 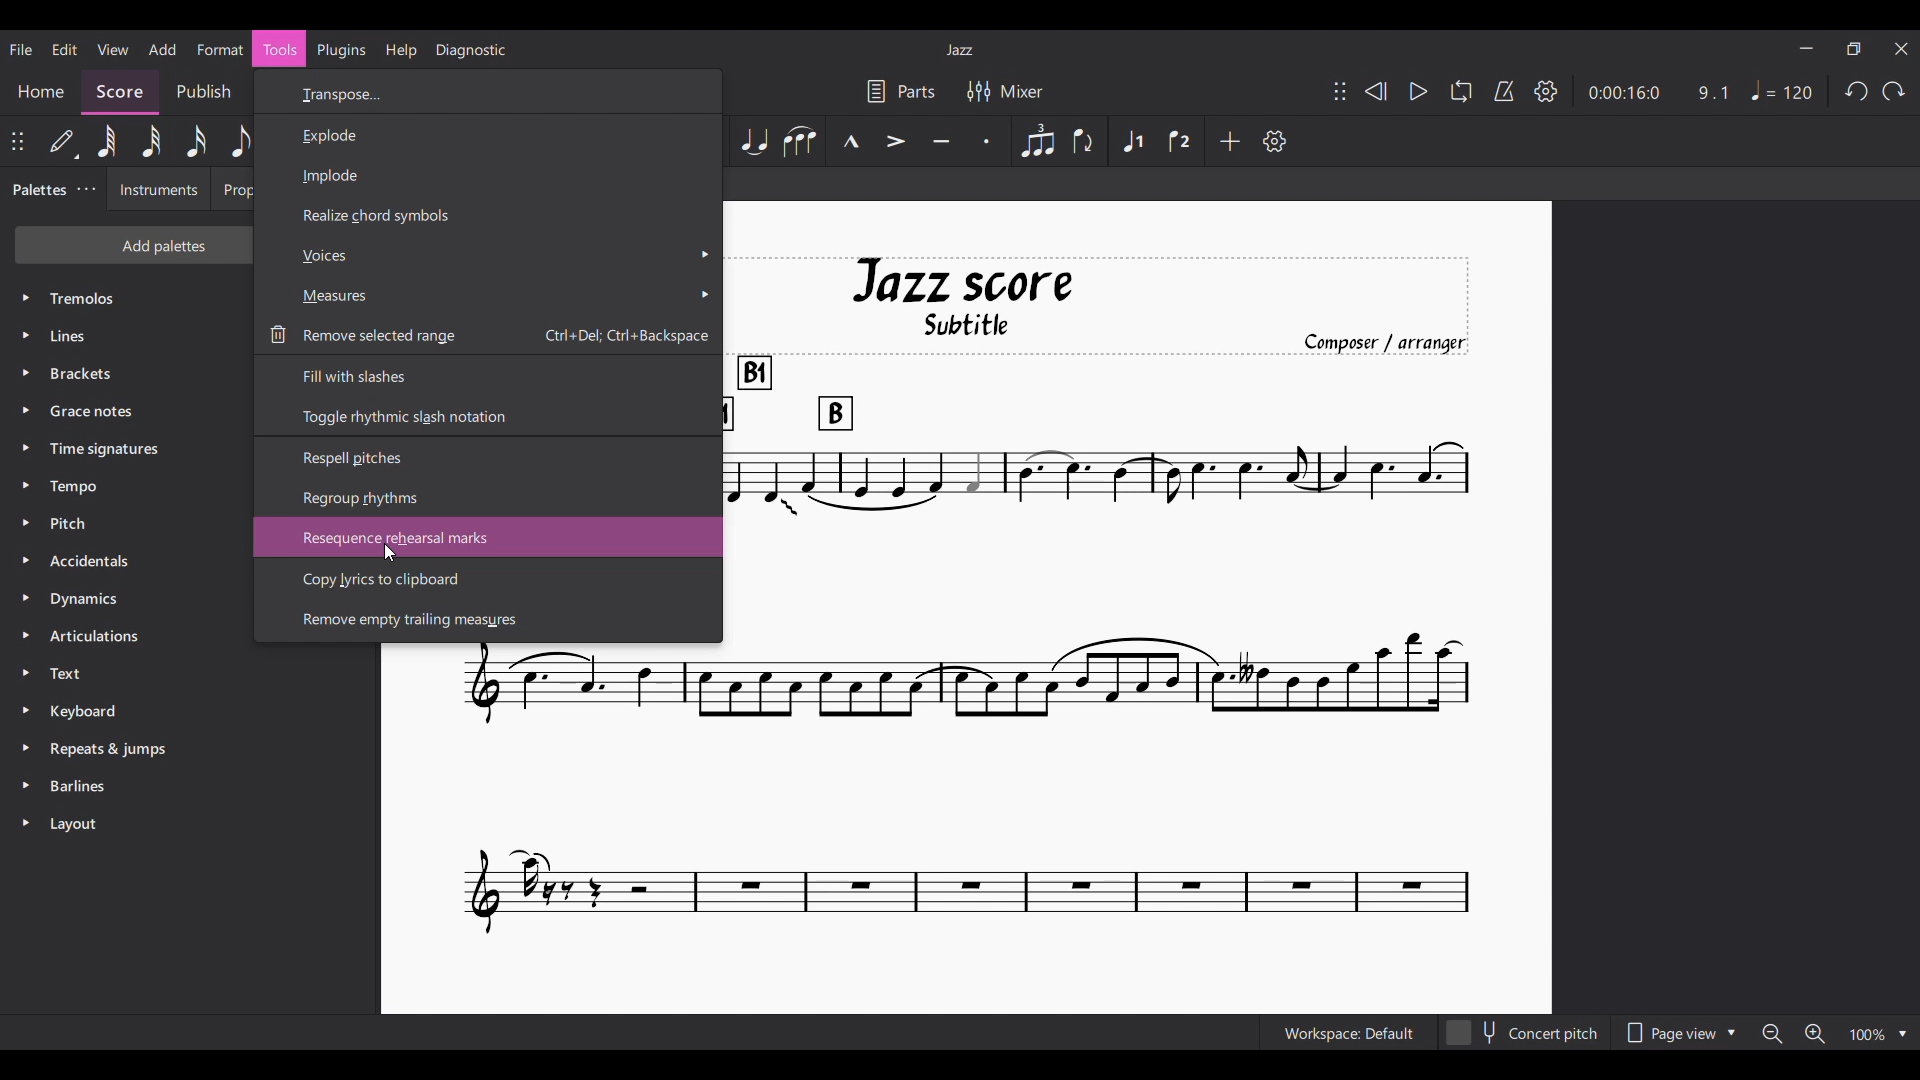 I want to click on Tremolos, so click(x=127, y=299).